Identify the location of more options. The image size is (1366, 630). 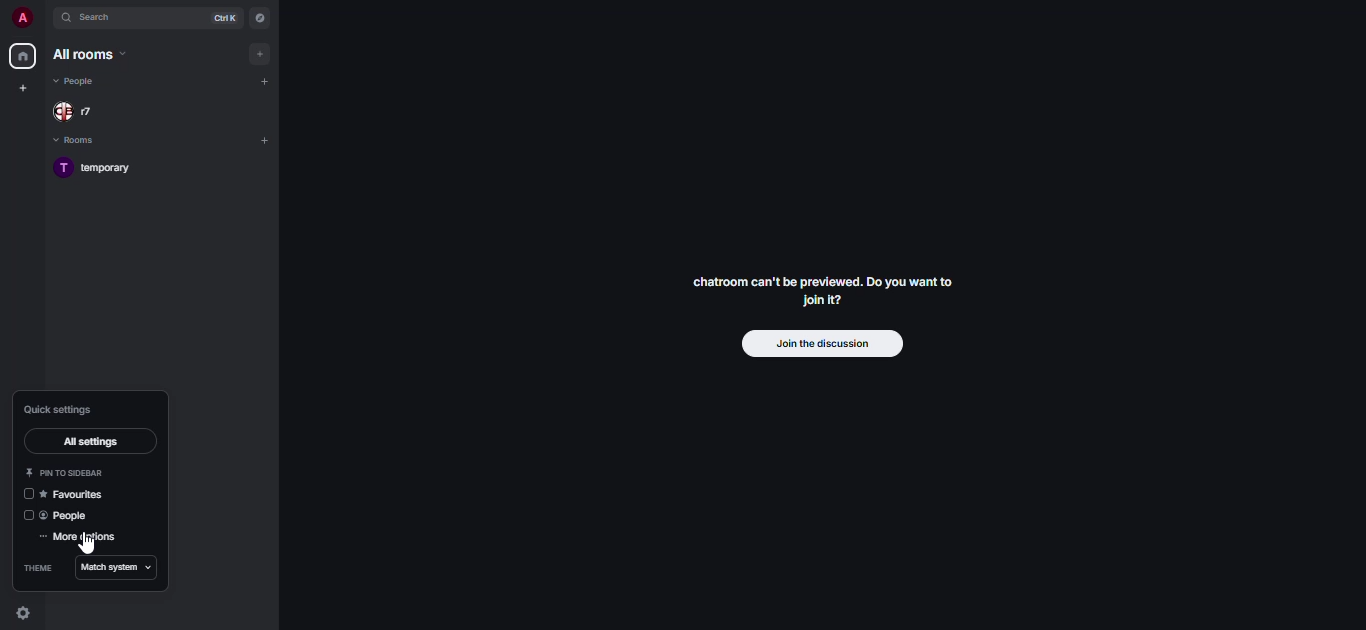
(86, 537).